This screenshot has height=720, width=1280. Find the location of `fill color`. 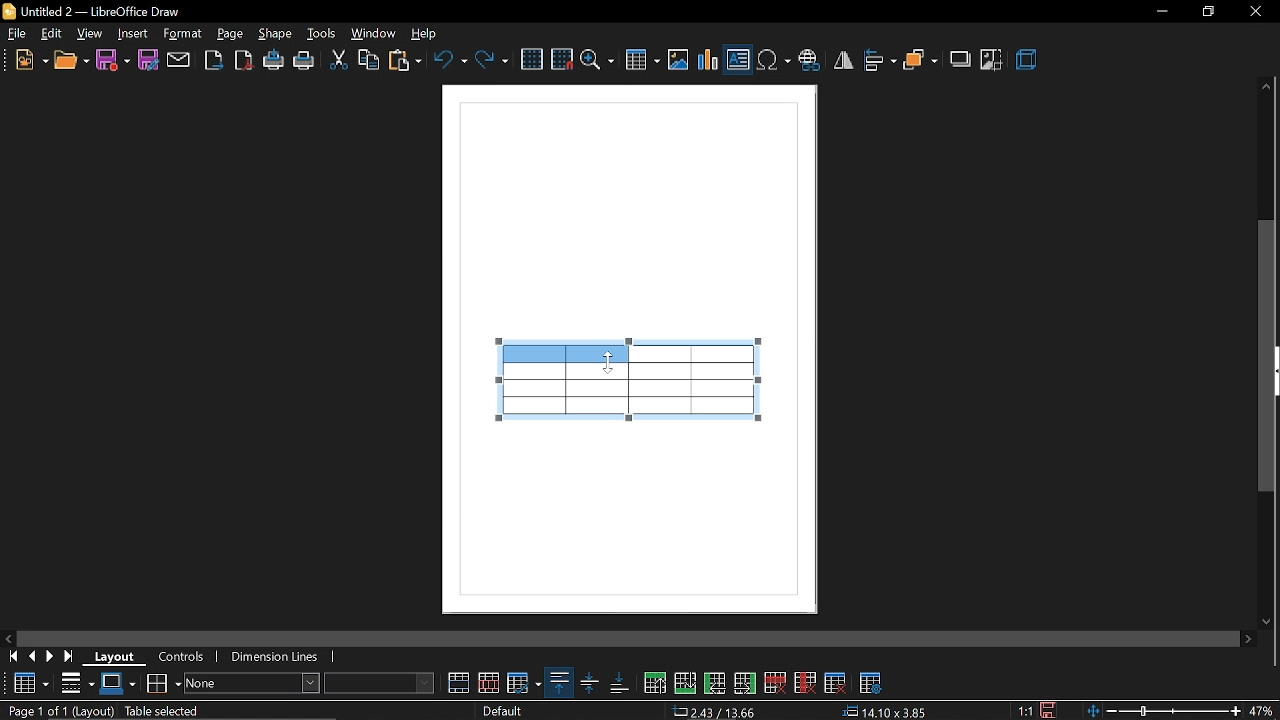

fill color is located at coordinates (383, 682).